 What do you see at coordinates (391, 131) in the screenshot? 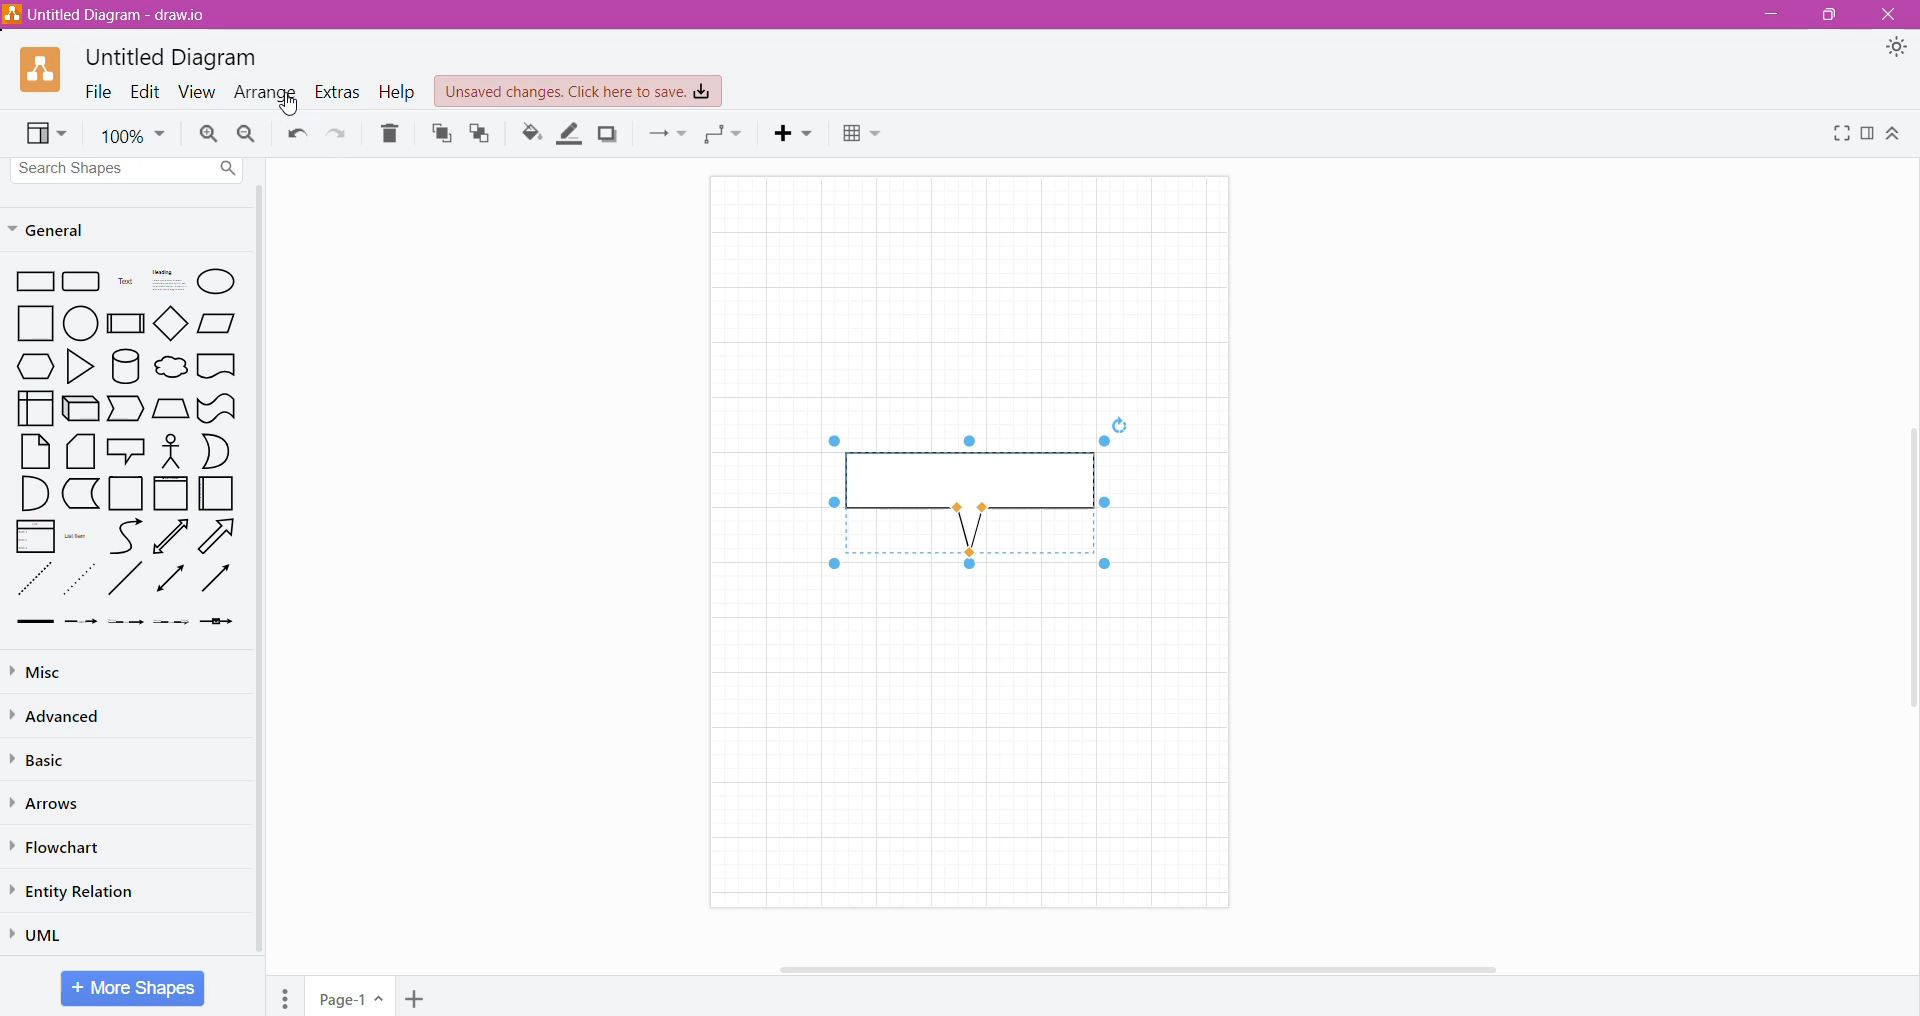
I see `Delete` at bounding box center [391, 131].